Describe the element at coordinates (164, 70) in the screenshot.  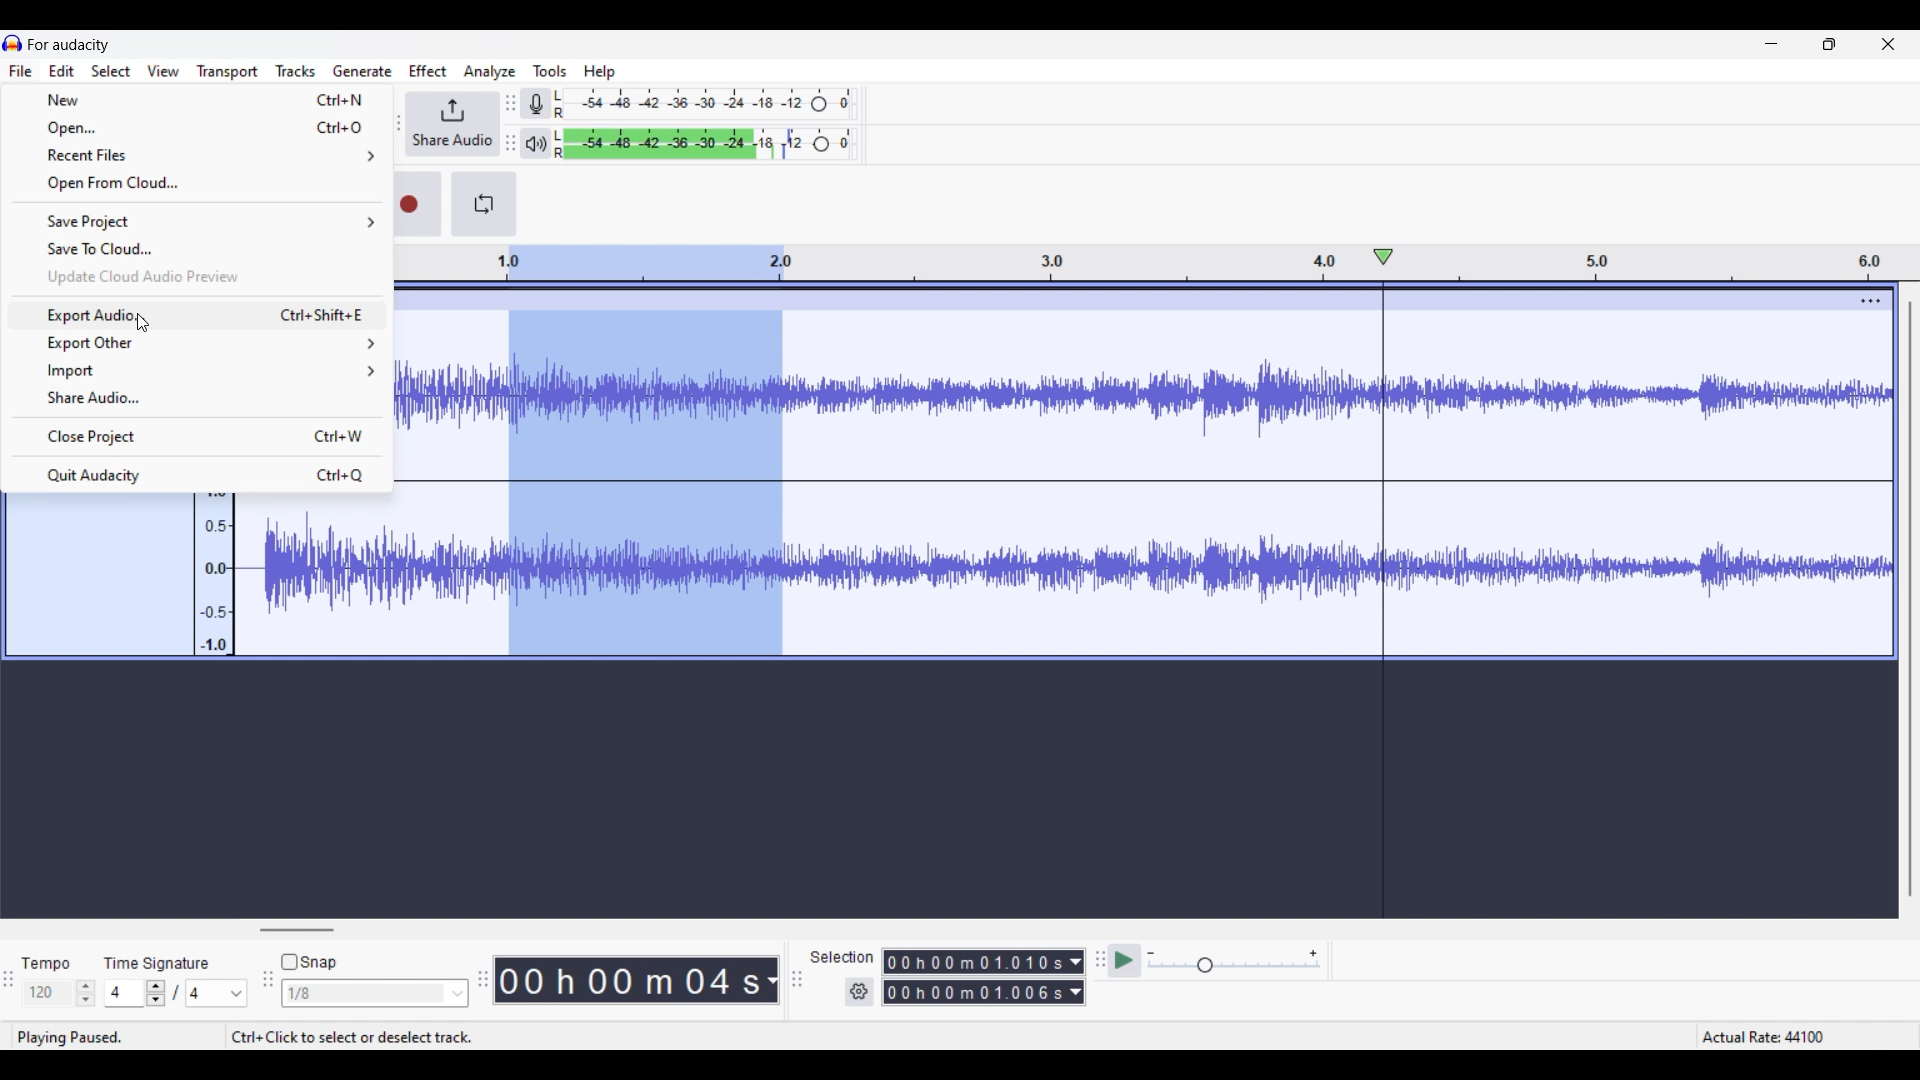
I see `View menu` at that location.